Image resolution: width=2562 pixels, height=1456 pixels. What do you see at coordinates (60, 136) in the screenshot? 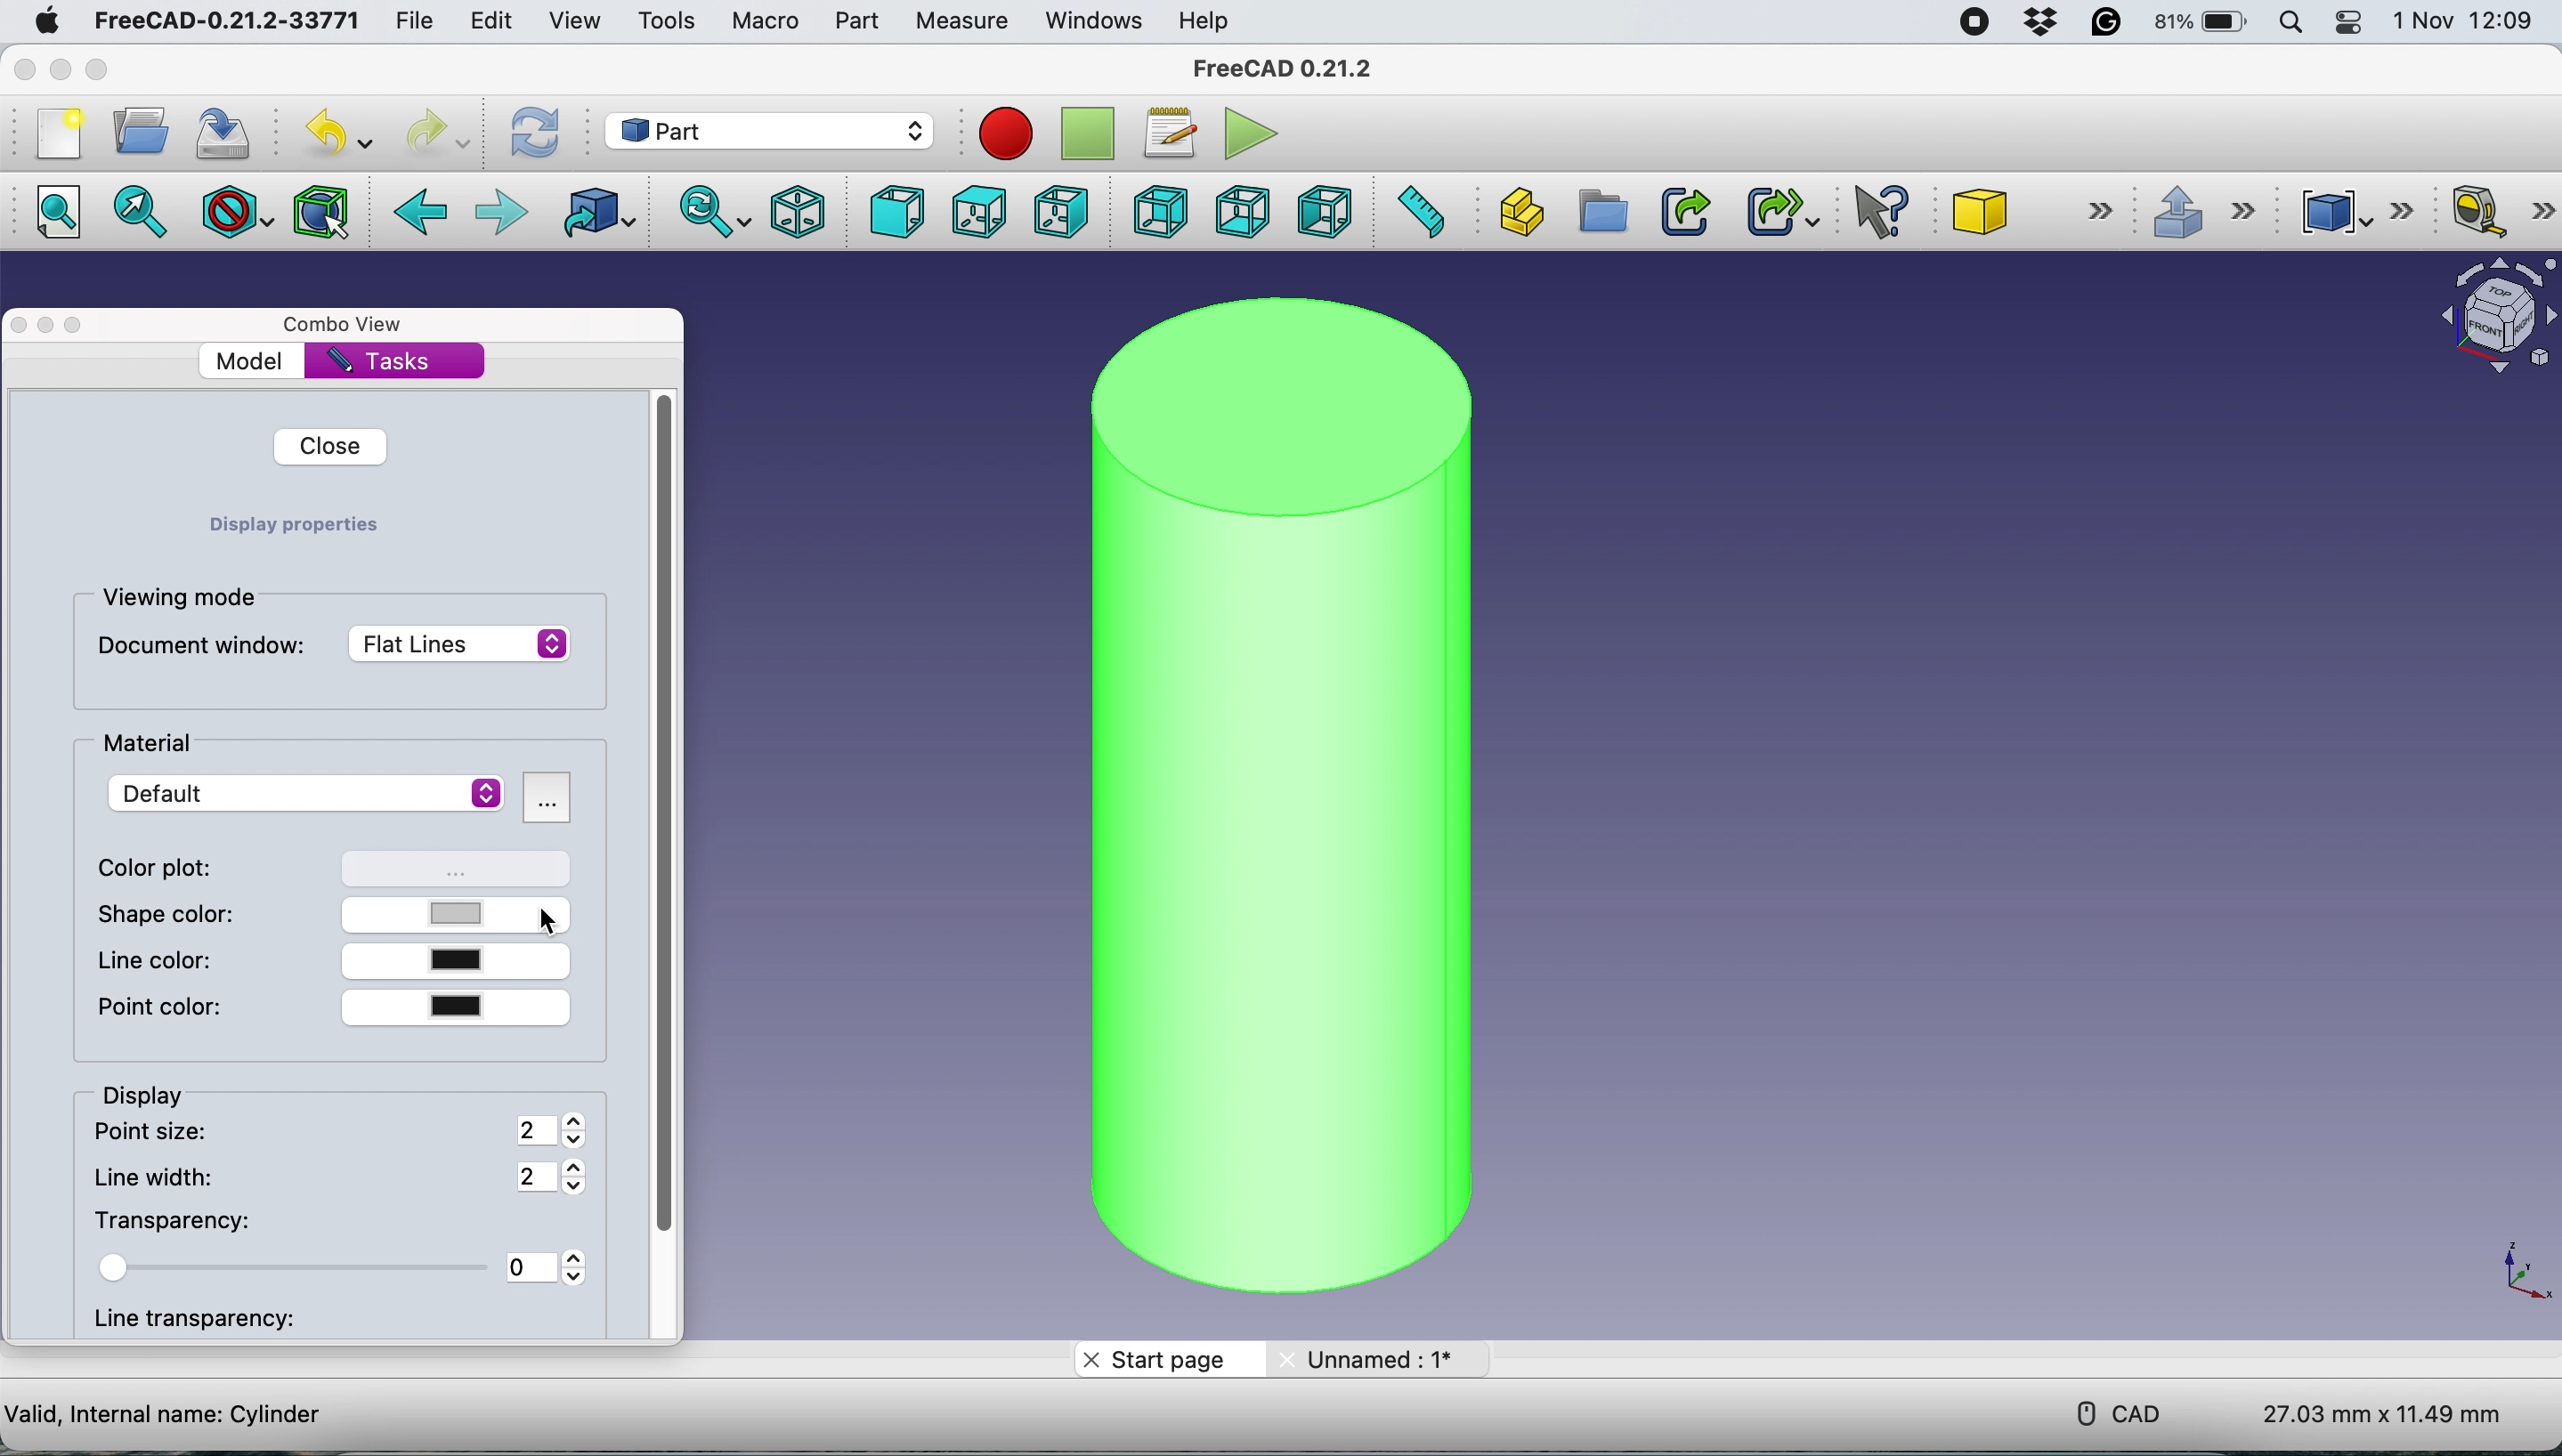
I see `new` at bounding box center [60, 136].